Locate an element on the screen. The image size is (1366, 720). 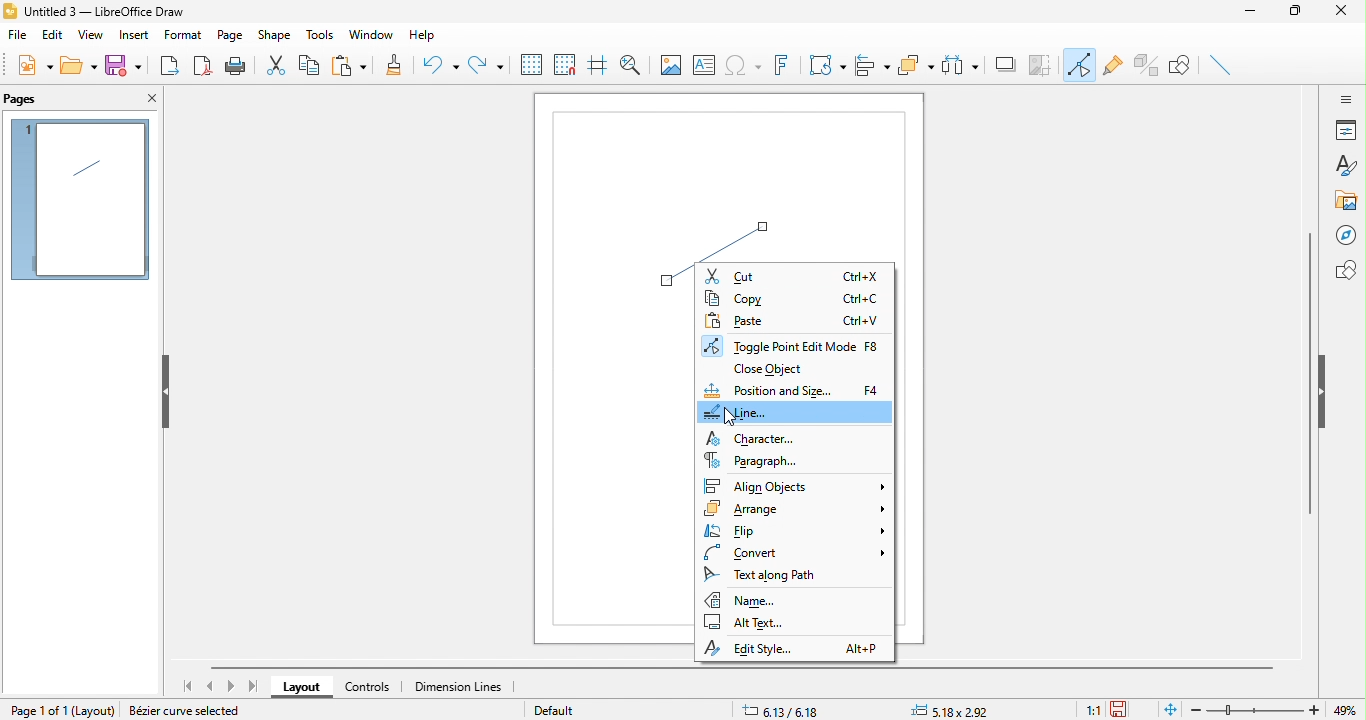
cut is located at coordinates (276, 66).